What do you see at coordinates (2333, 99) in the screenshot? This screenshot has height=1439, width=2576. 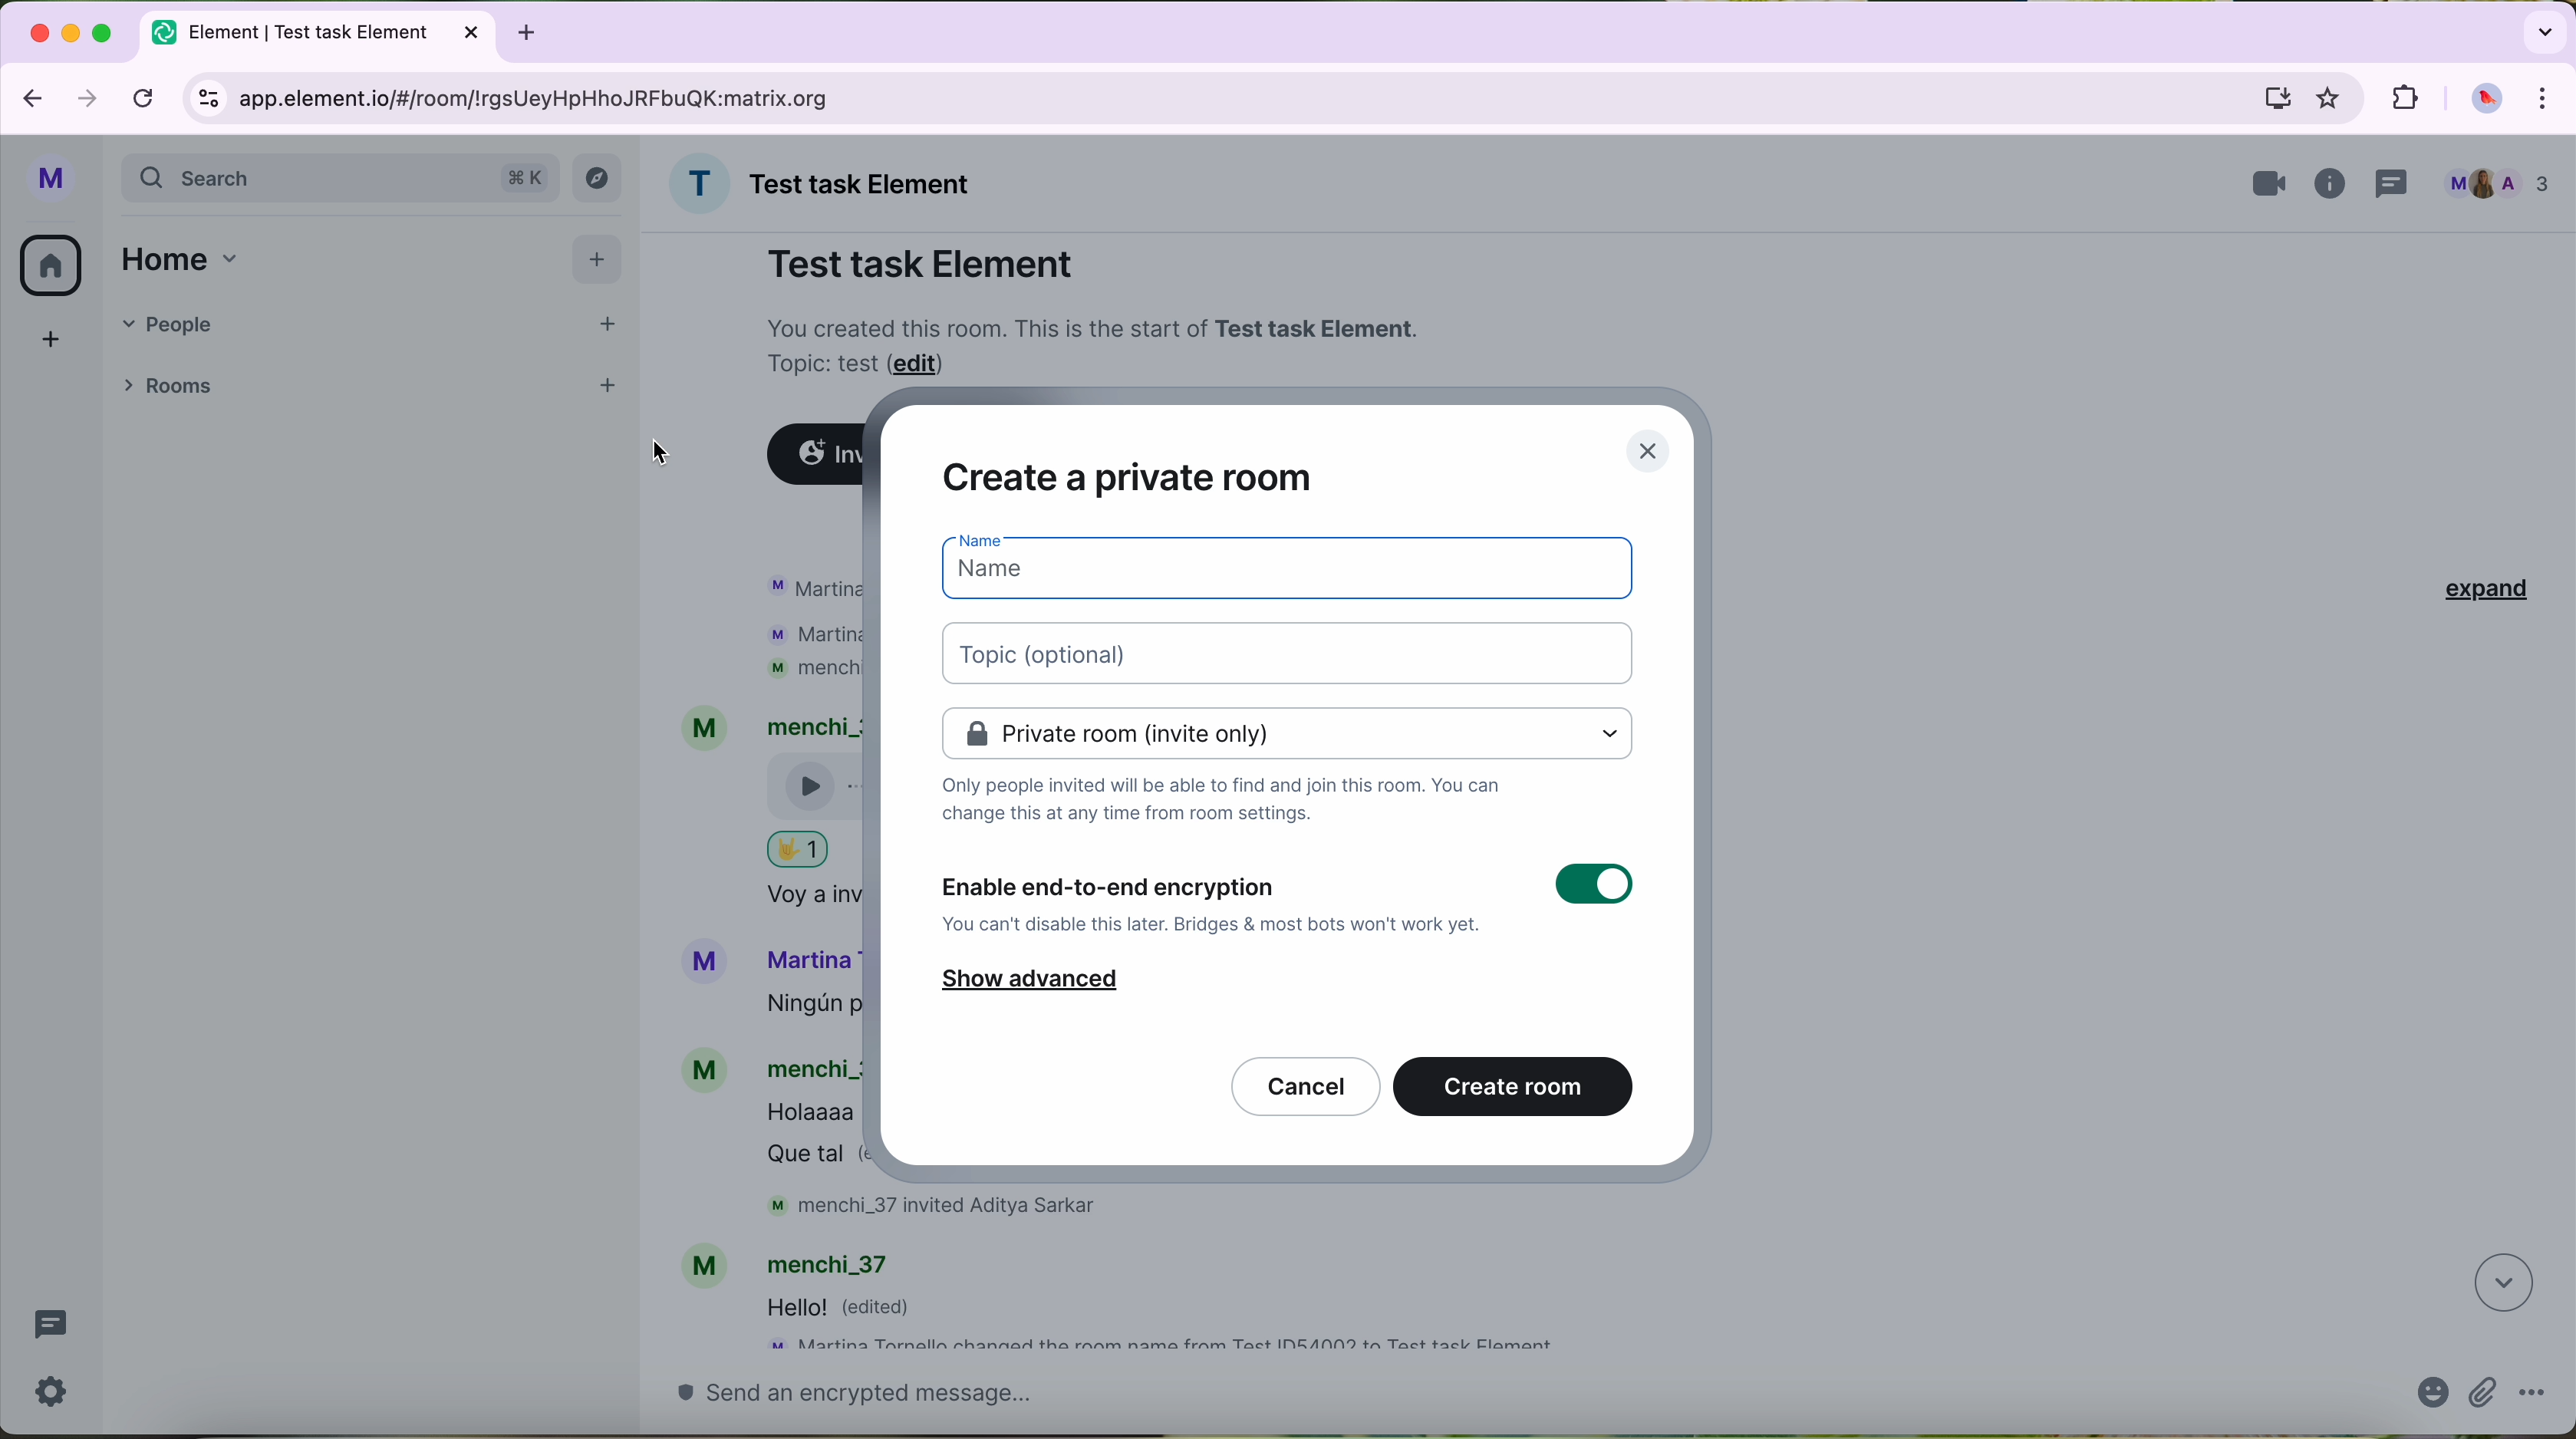 I see `favorites` at bounding box center [2333, 99].